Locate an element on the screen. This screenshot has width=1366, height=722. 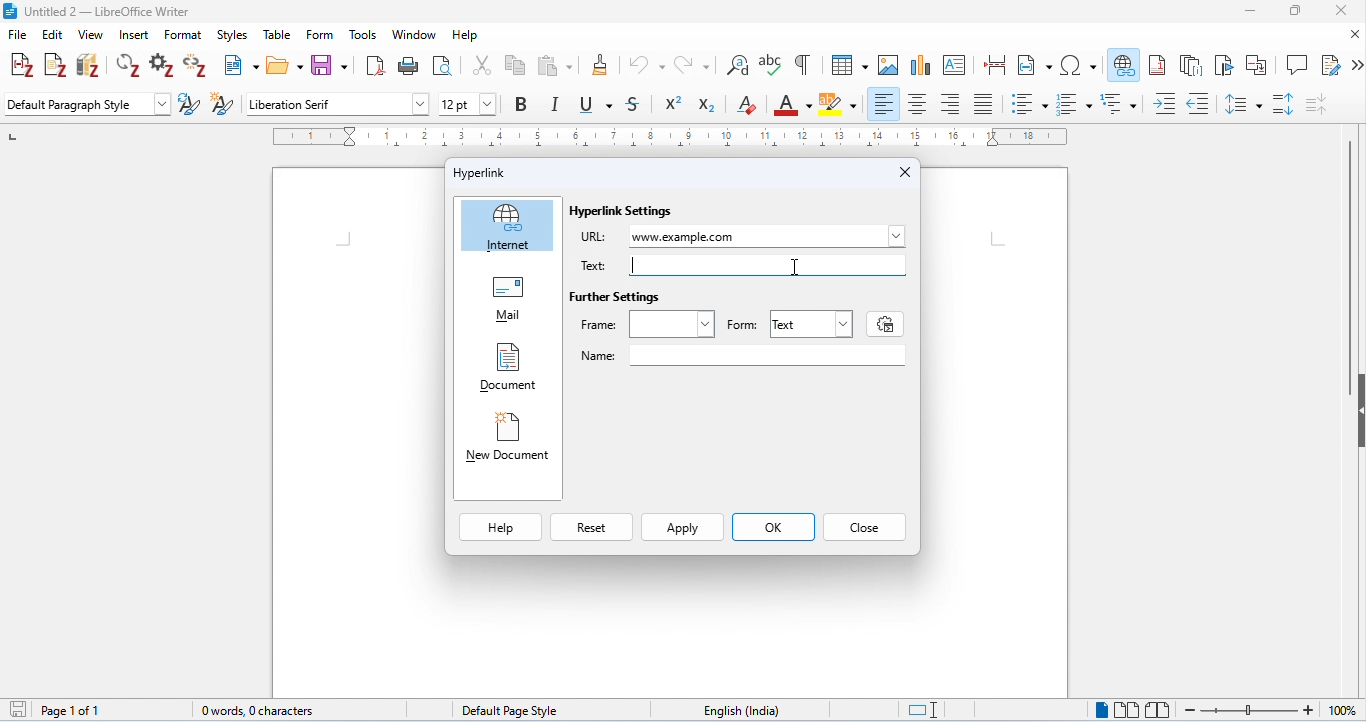
Hyperlink is located at coordinates (483, 171).